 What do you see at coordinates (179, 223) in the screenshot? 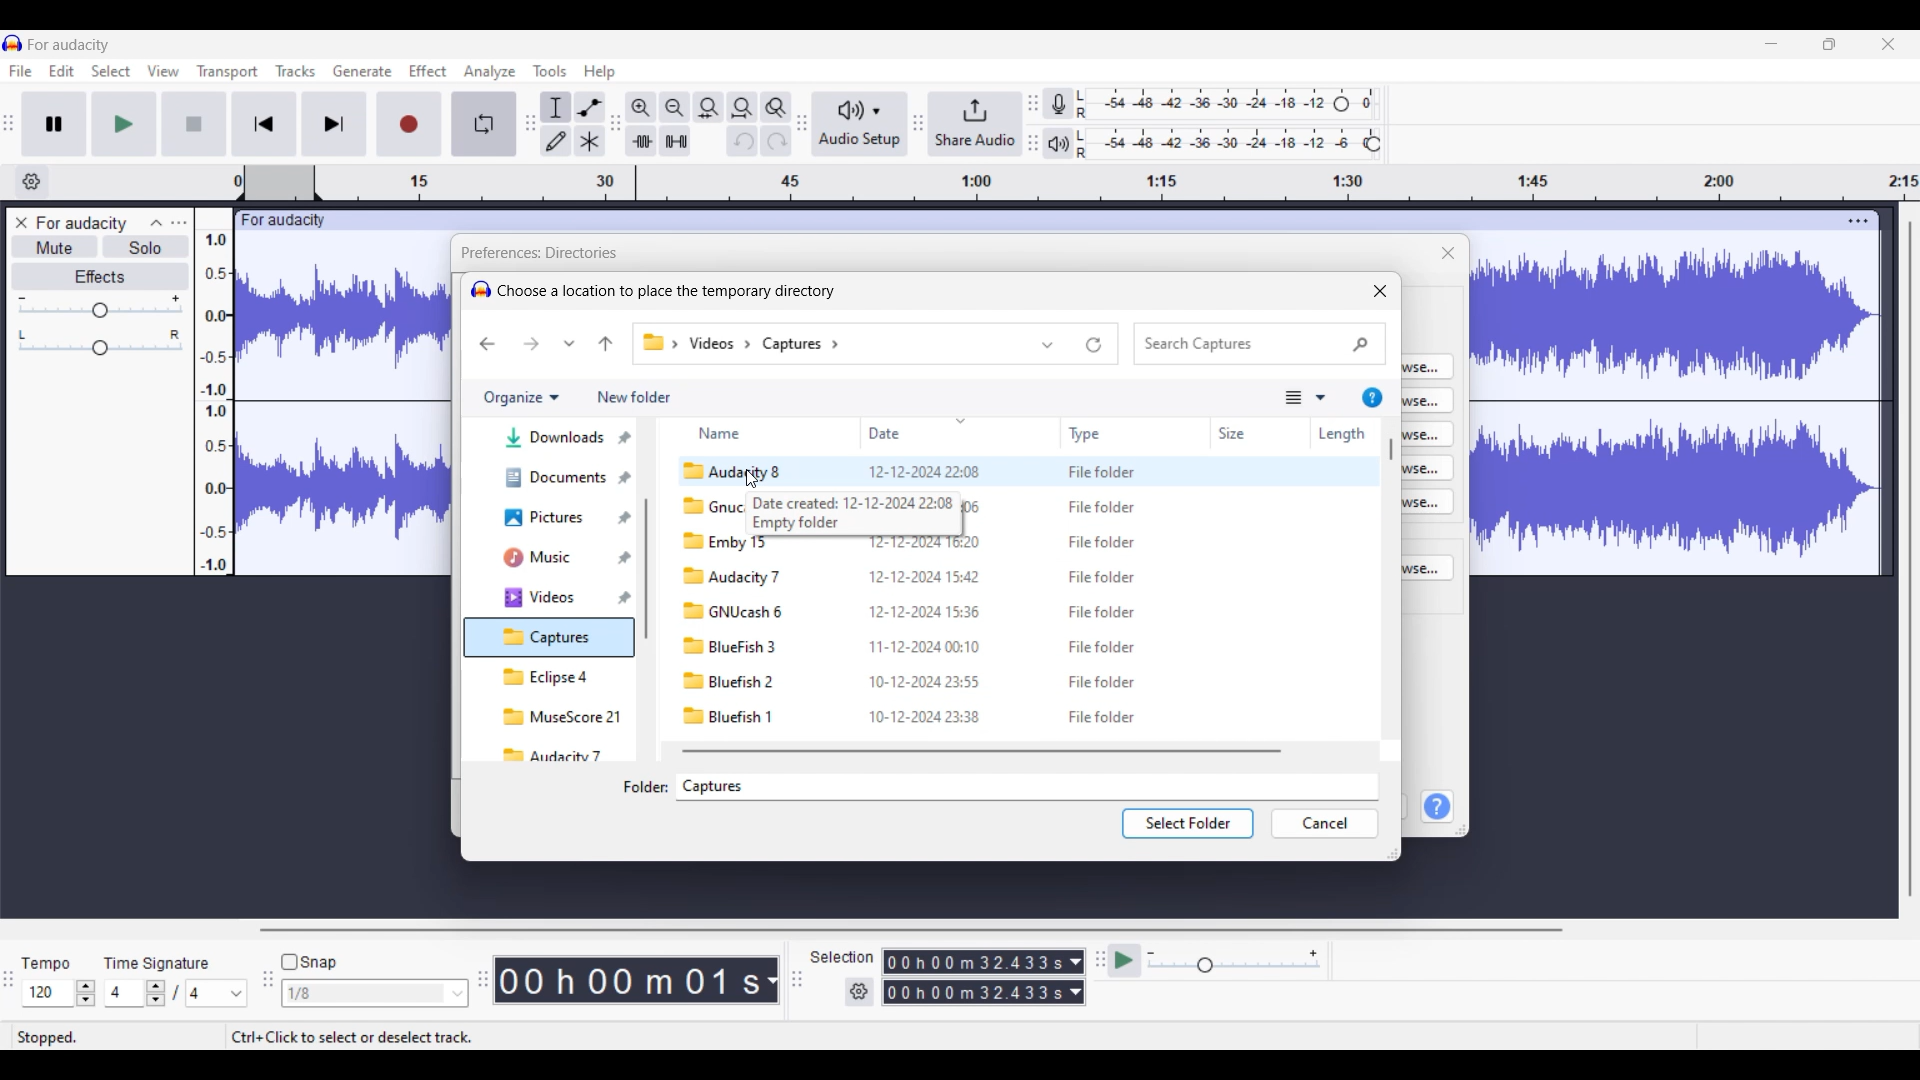
I see `Open menu` at bounding box center [179, 223].